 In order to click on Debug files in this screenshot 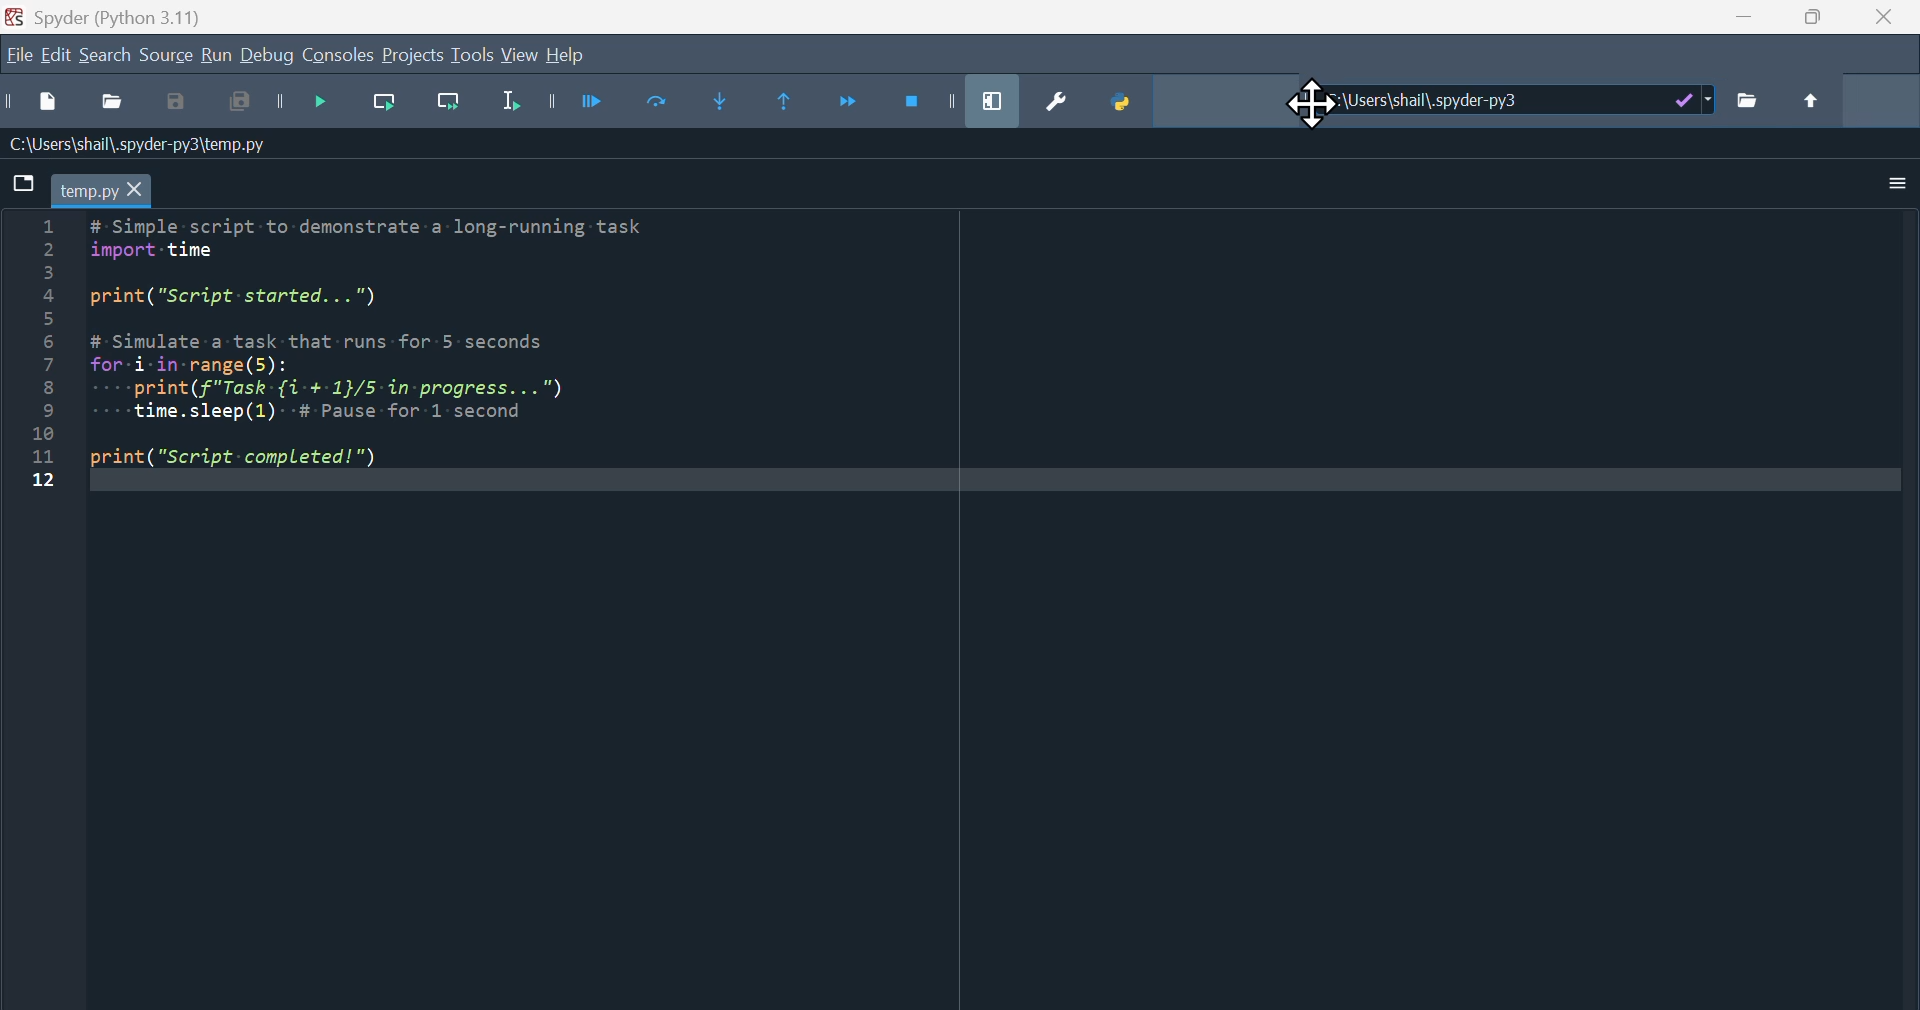, I will do `click(597, 105)`.